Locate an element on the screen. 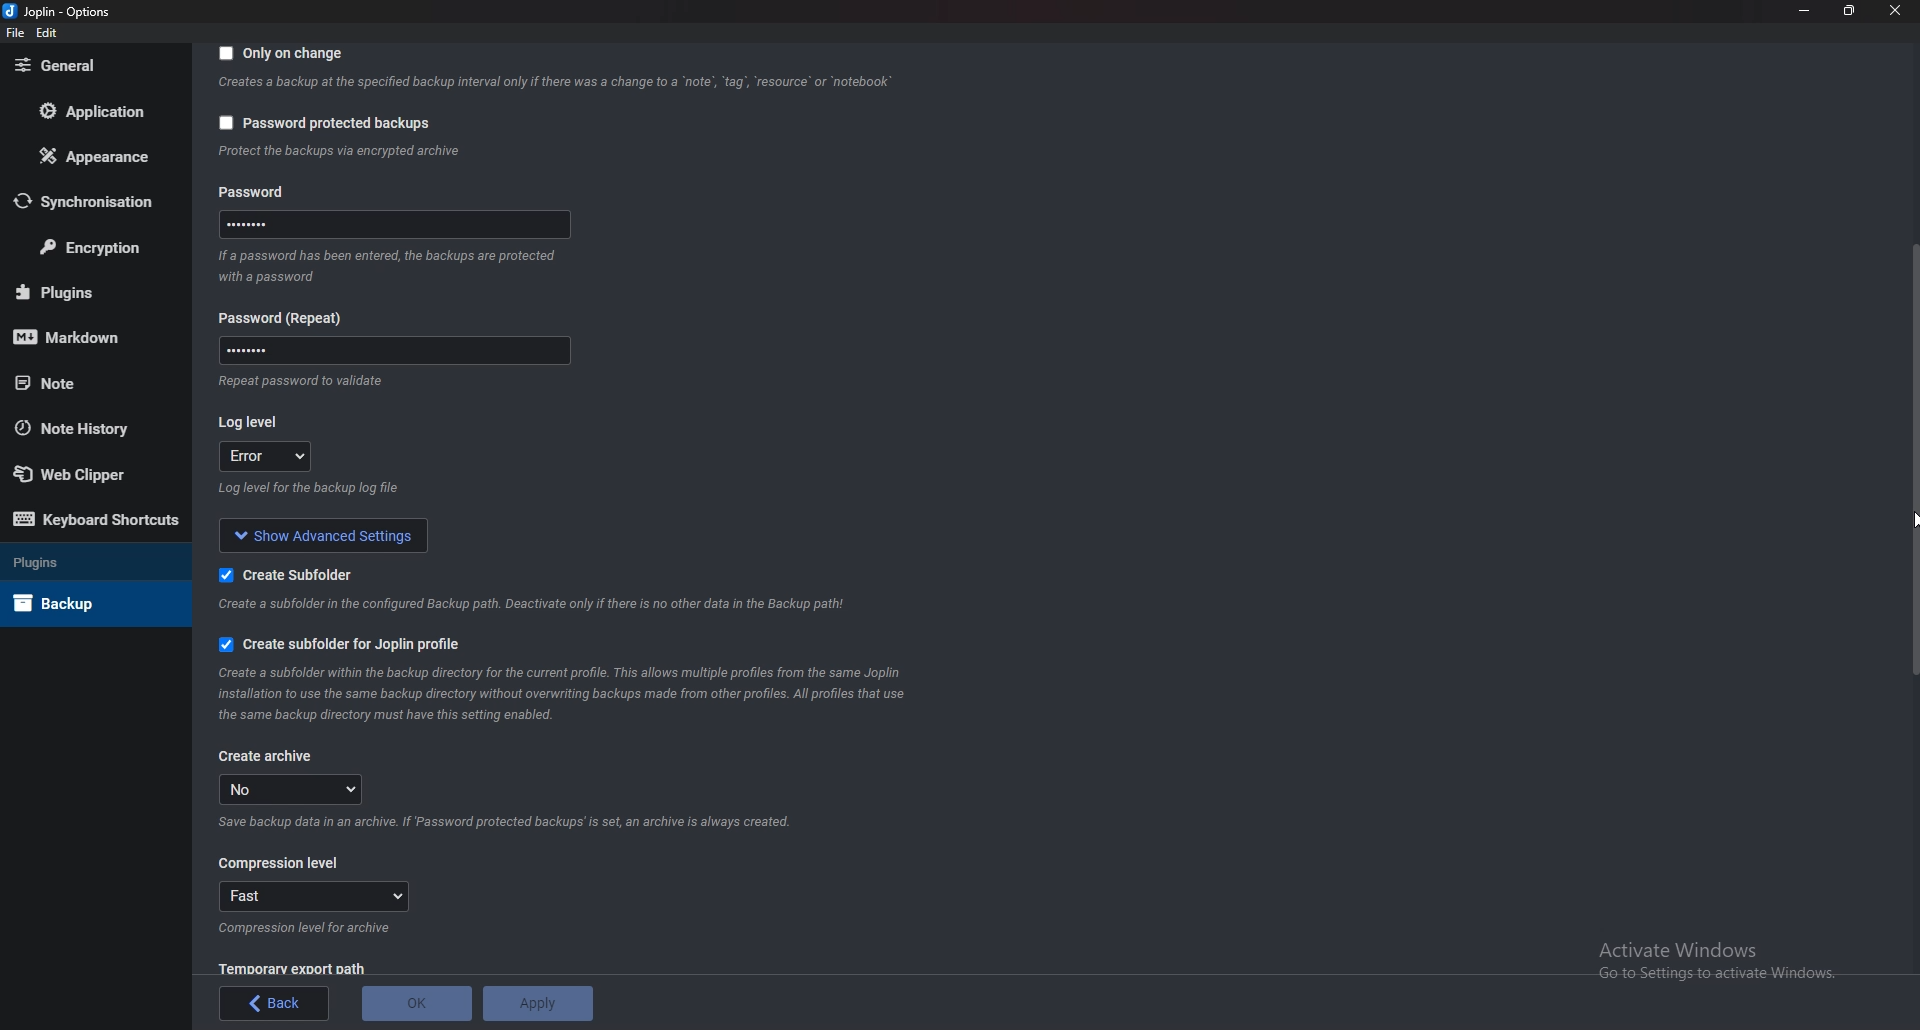 The width and height of the screenshot is (1920, 1030). Appearance is located at coordinates (89, 158).